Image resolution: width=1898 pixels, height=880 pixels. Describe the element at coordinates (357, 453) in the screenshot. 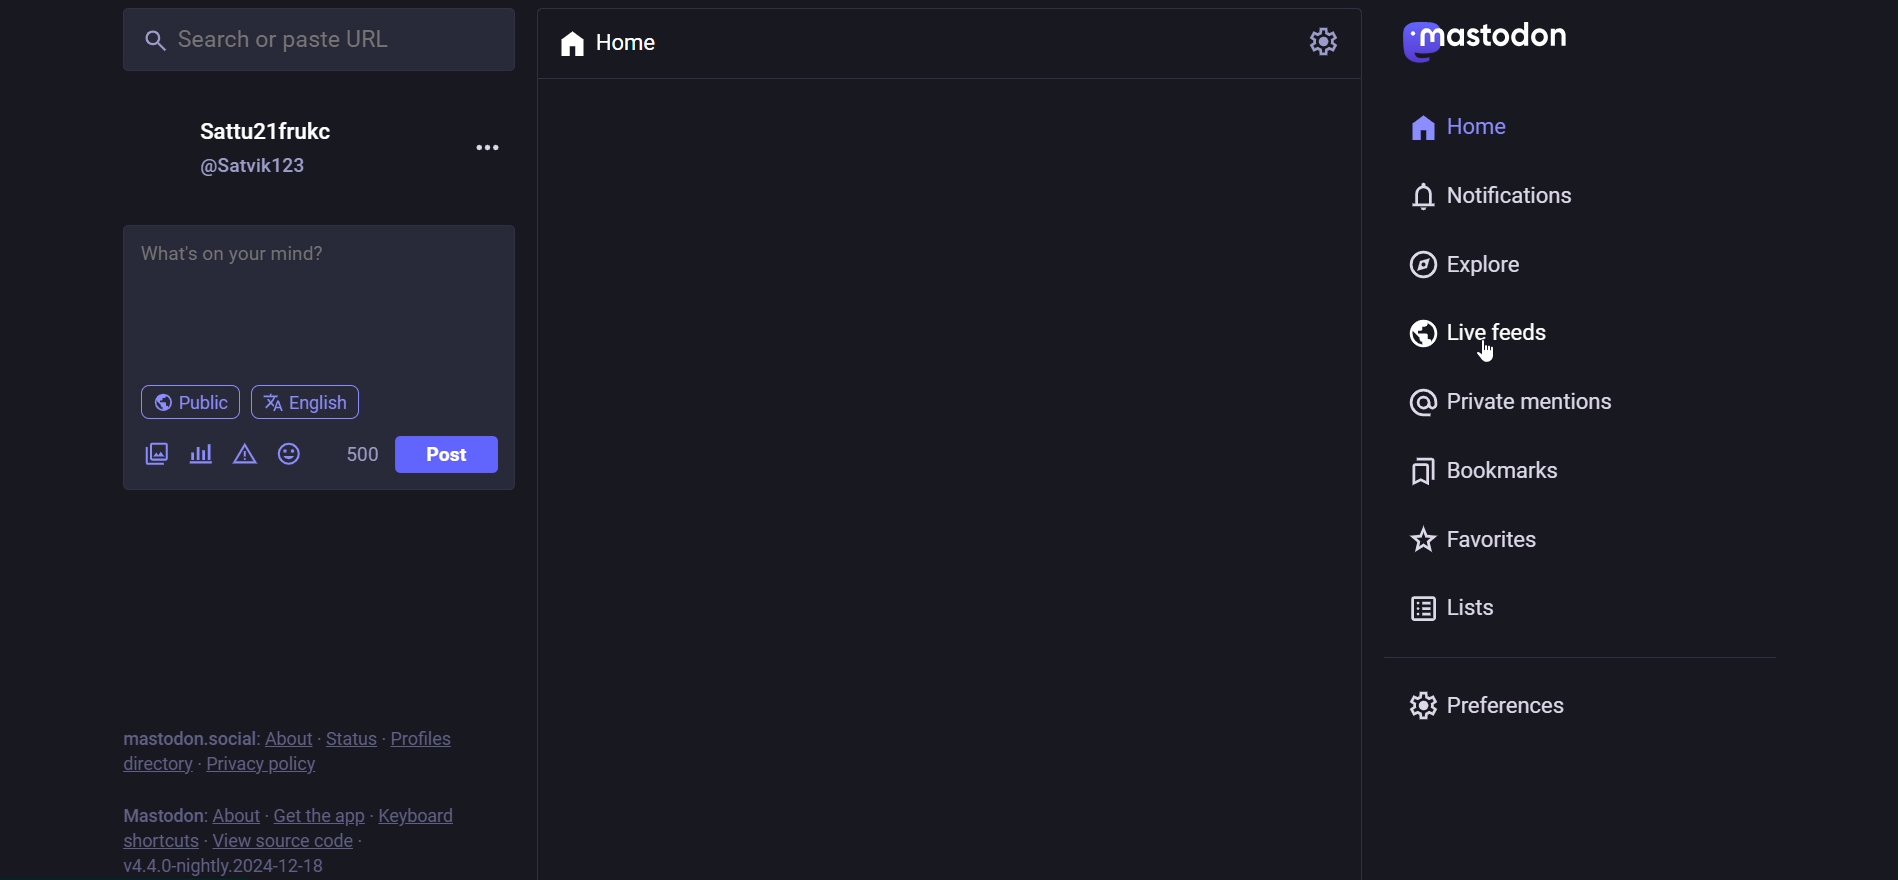

I see `500` at that location.